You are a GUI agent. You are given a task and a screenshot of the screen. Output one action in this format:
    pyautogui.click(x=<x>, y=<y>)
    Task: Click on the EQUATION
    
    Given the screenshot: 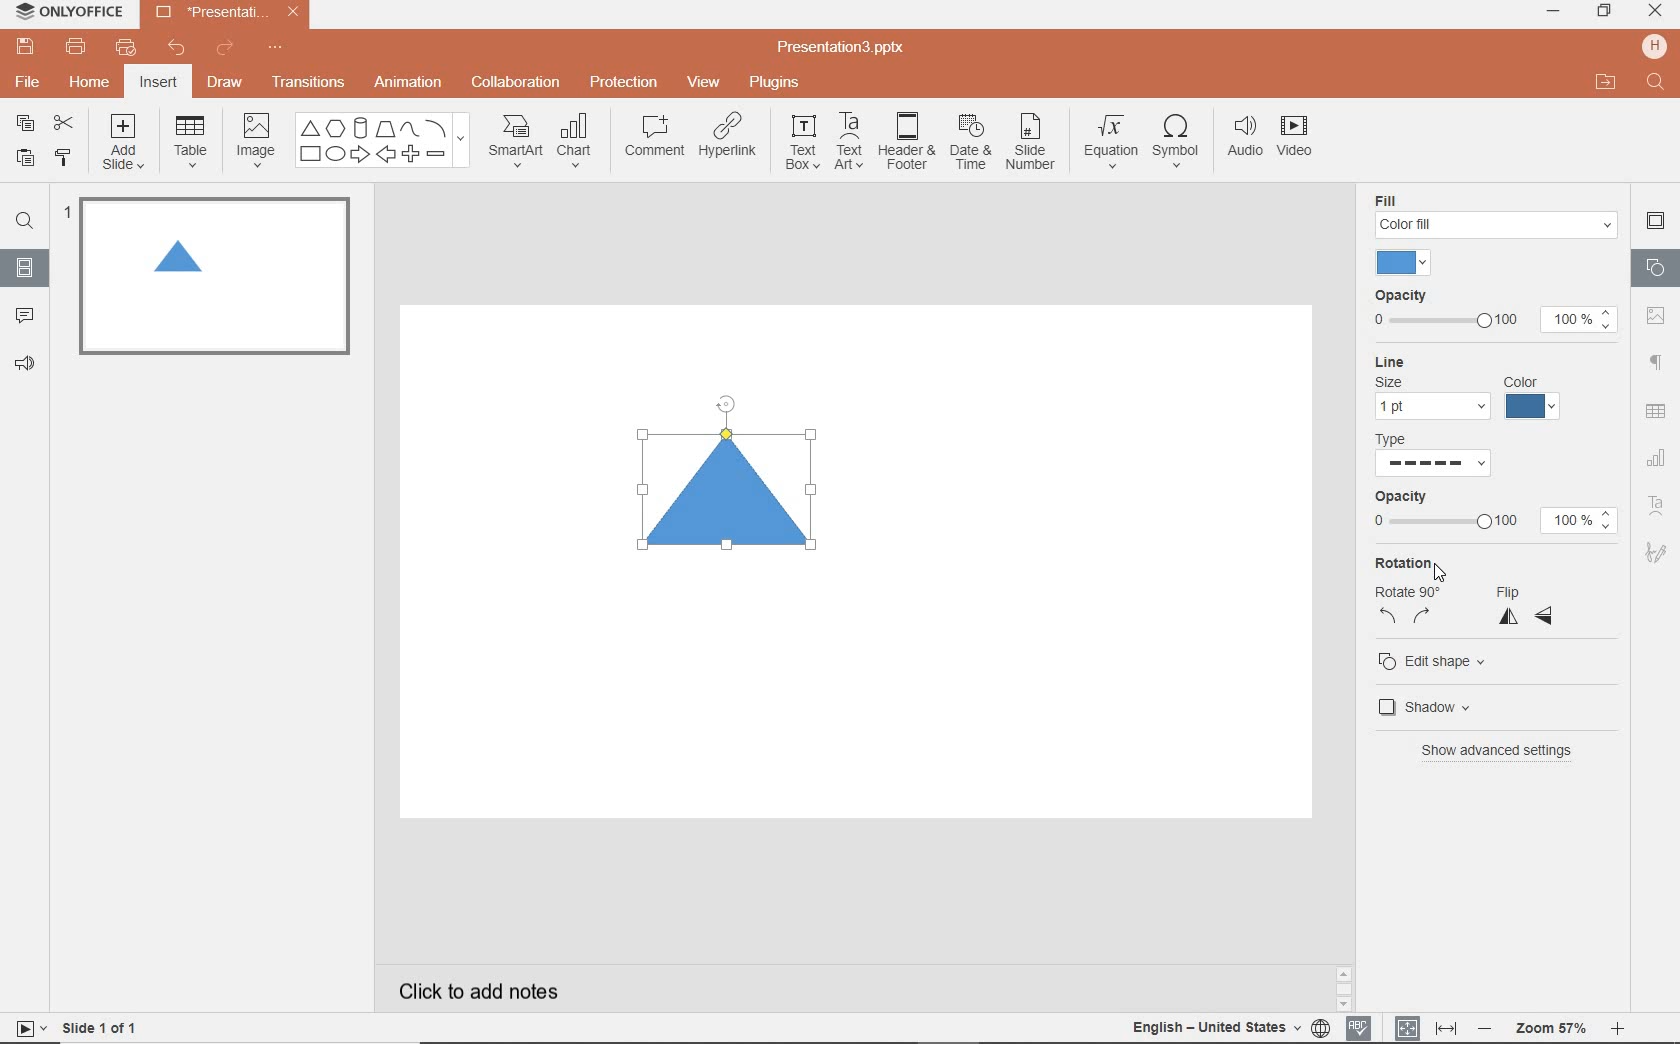 What is the action you would take?
    pyautogui.click(x=1112, y=145)
    